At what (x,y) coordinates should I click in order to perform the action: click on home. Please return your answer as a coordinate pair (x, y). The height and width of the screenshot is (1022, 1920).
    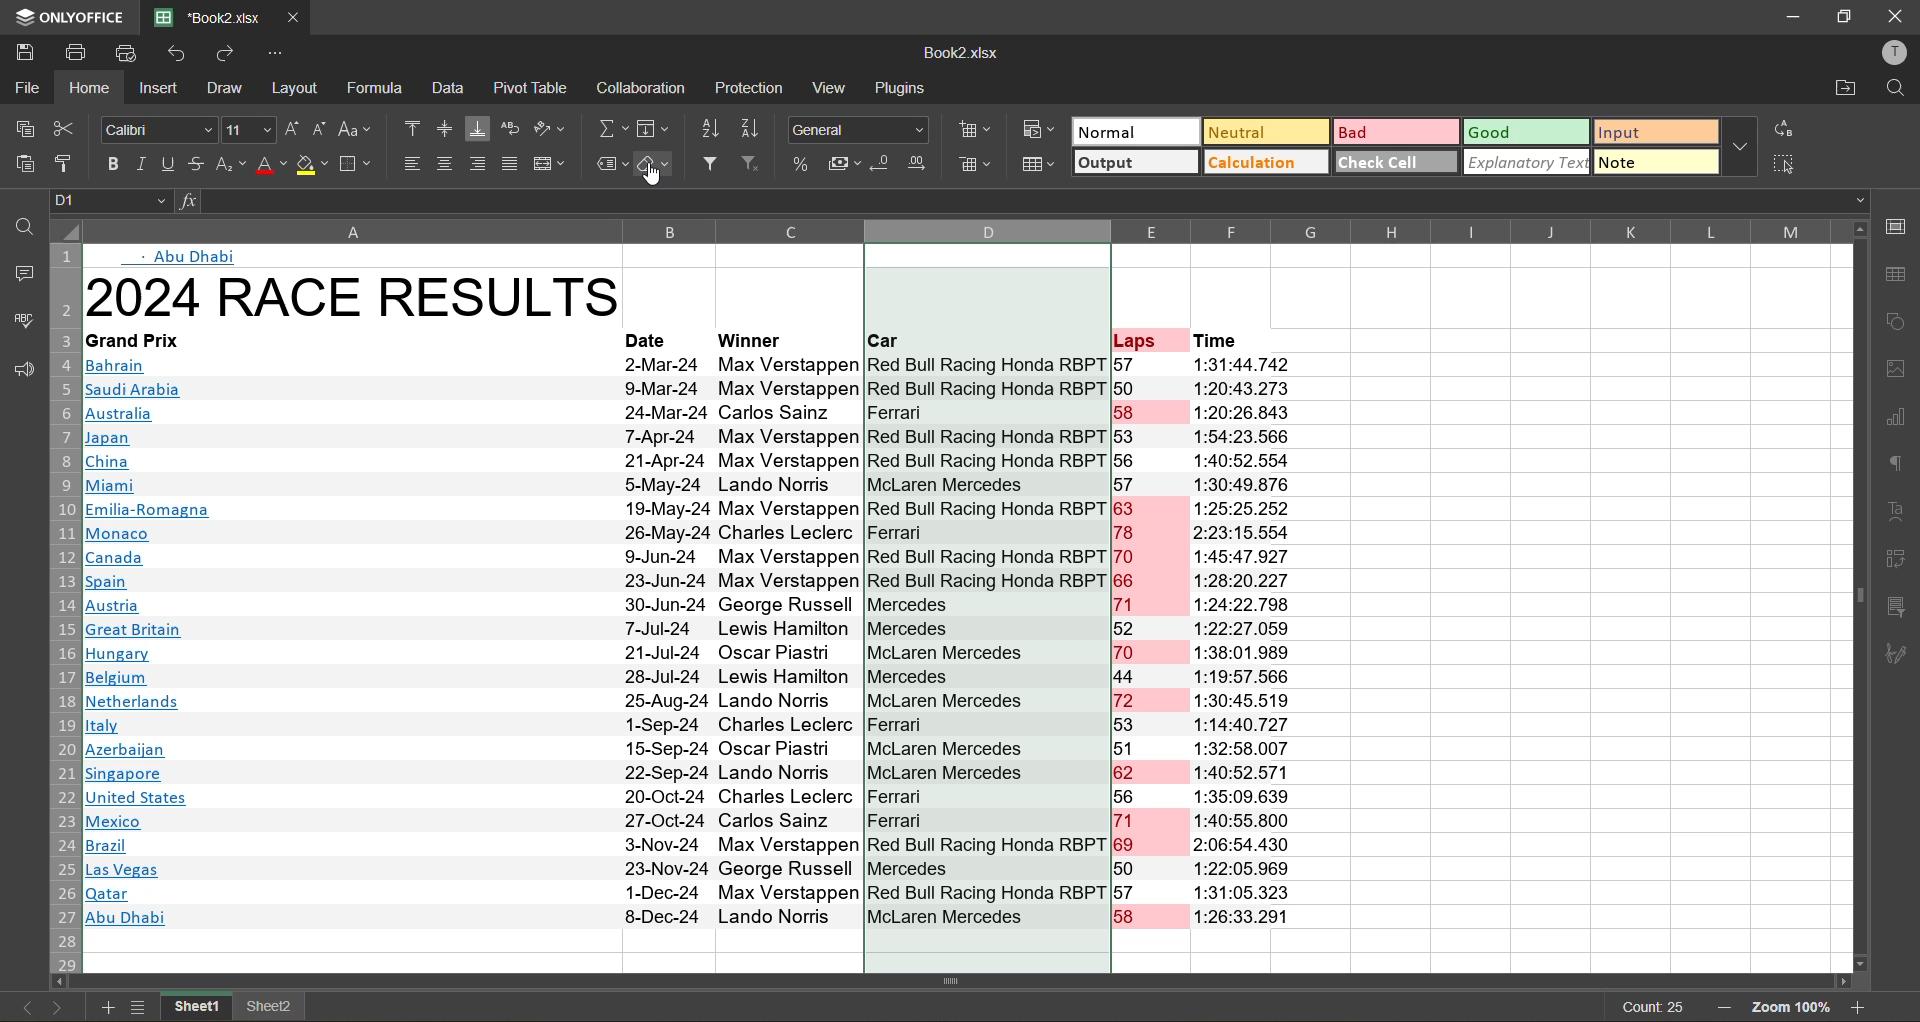
    Looking at the image, I should click on (92, 88).